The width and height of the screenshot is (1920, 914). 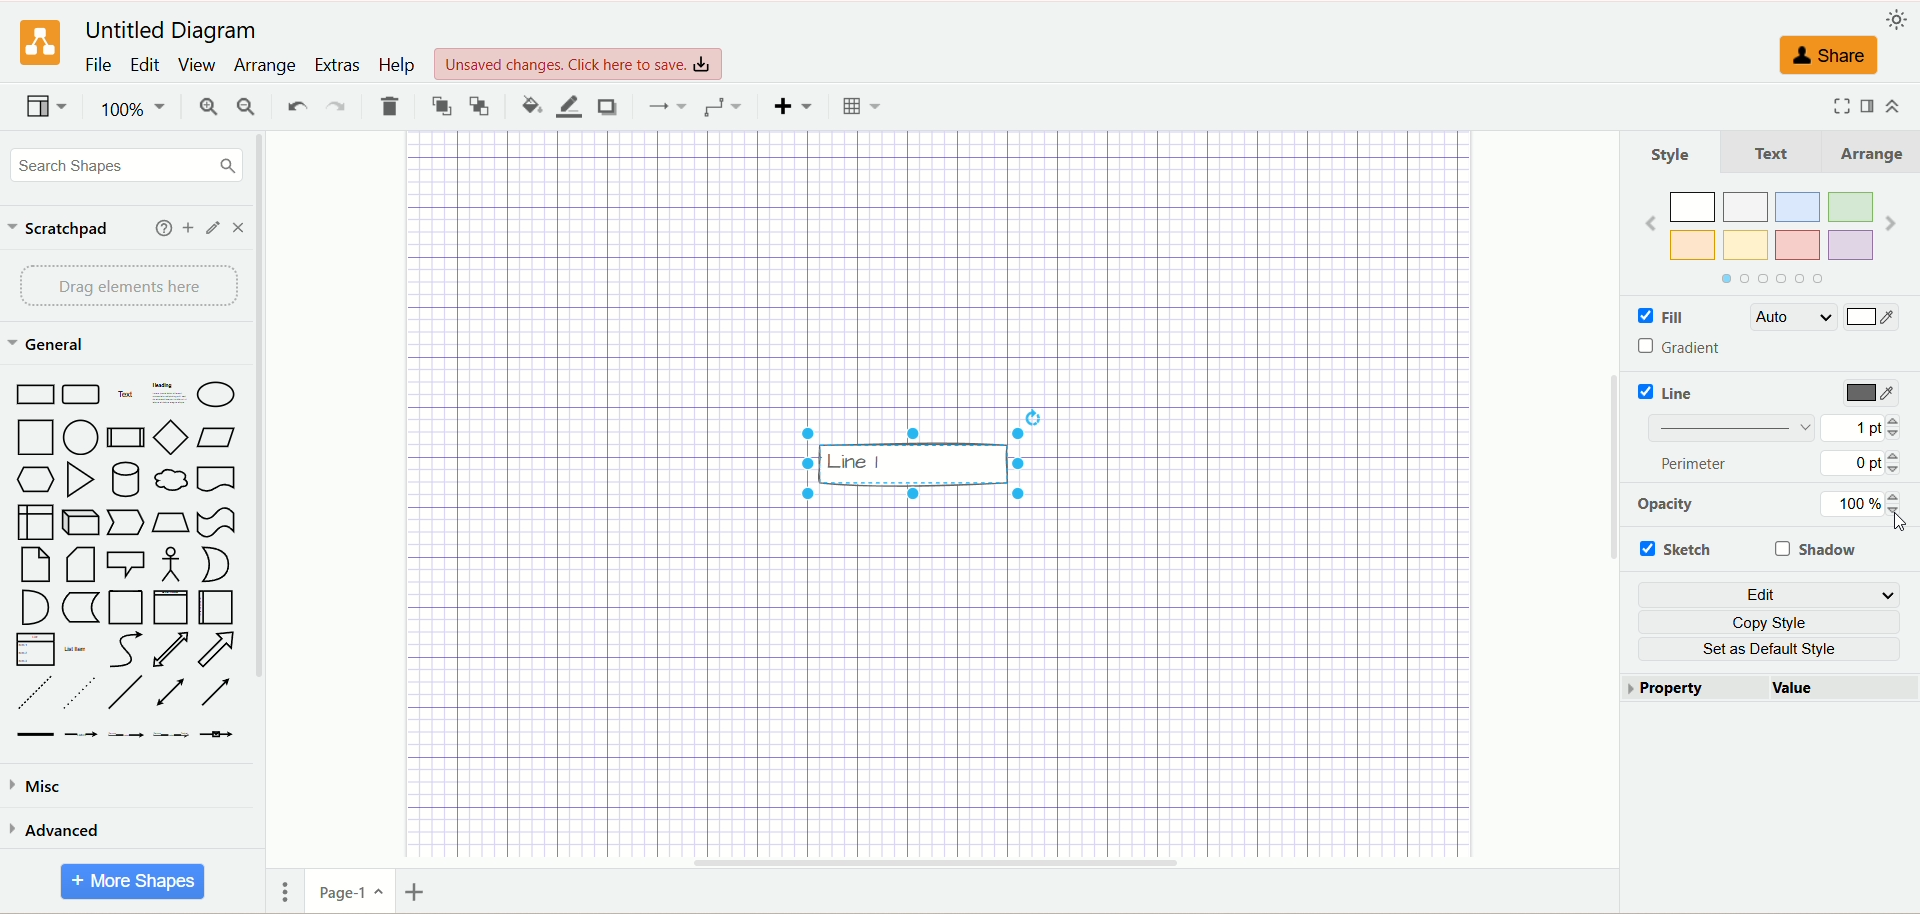 I want to click on Diamond, so click(x=169, y=437).